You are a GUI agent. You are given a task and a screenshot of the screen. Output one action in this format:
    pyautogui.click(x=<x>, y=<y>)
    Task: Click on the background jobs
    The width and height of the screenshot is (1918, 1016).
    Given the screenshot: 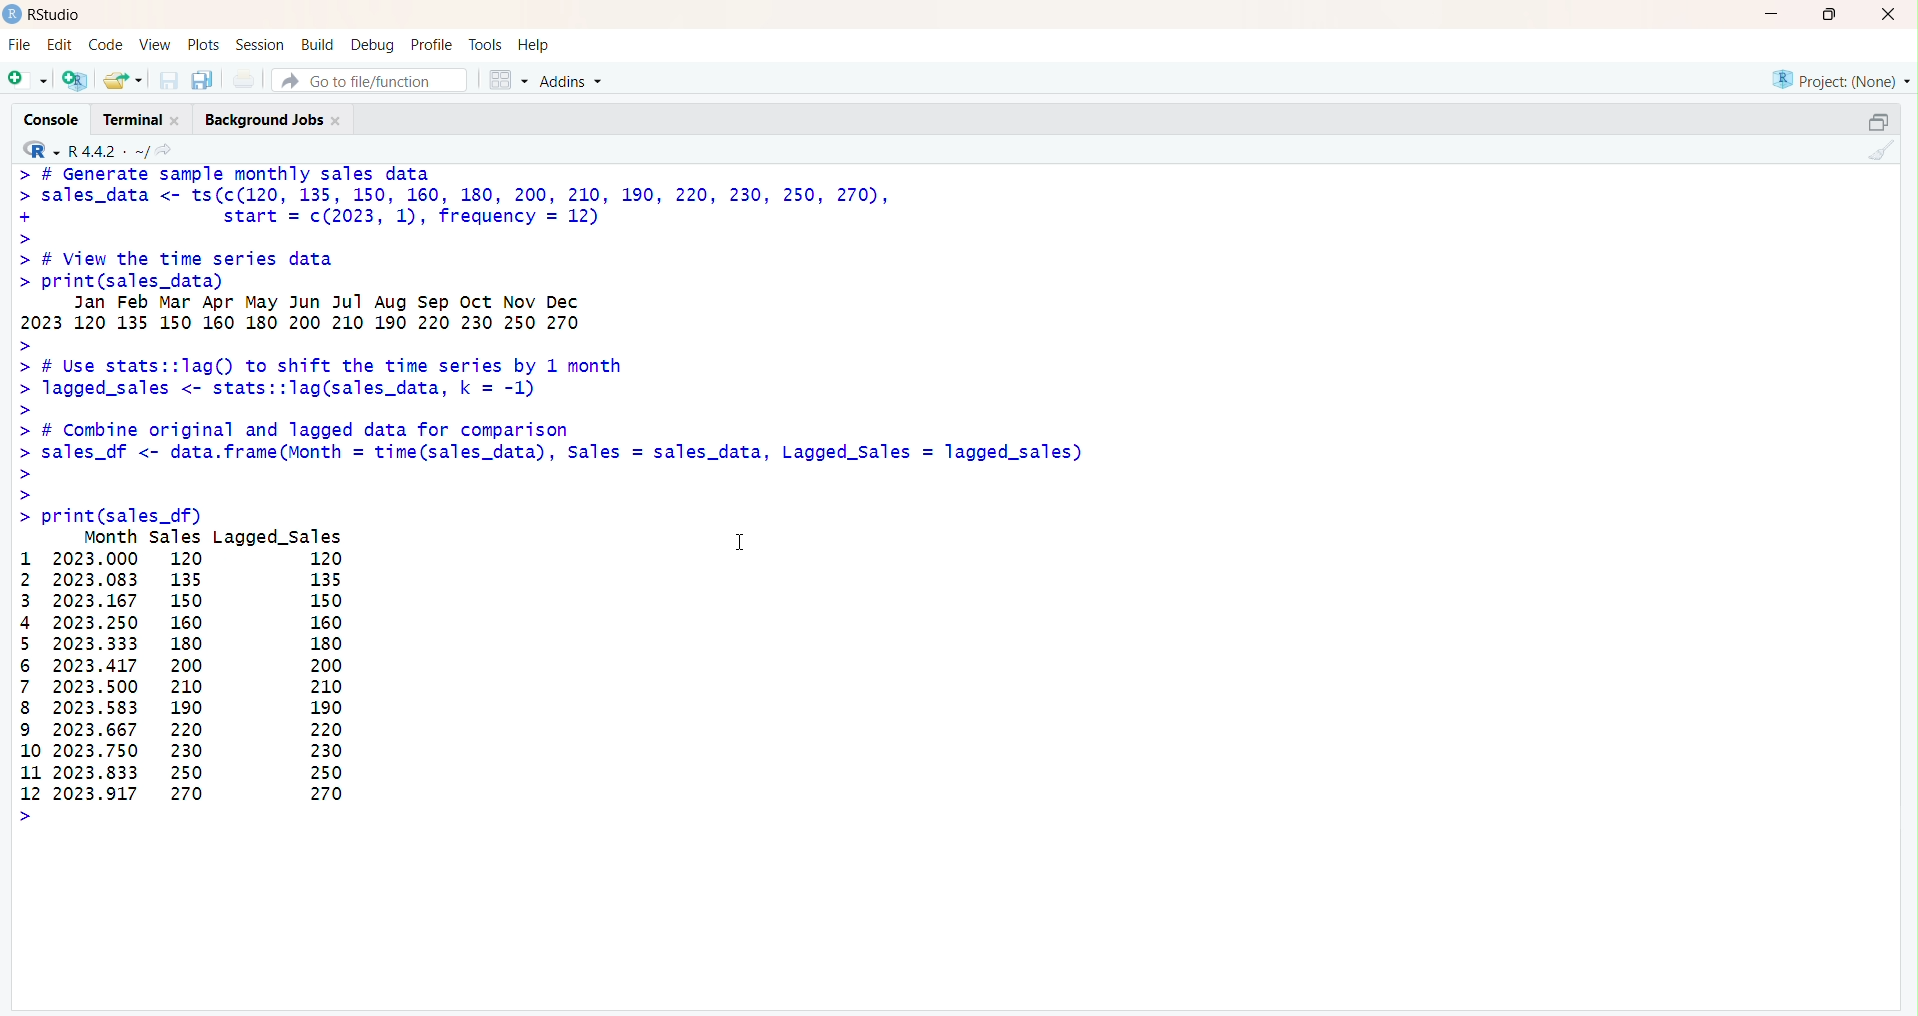 What is the action you would take?
    pyautogui.click(x=278, y=121)
    